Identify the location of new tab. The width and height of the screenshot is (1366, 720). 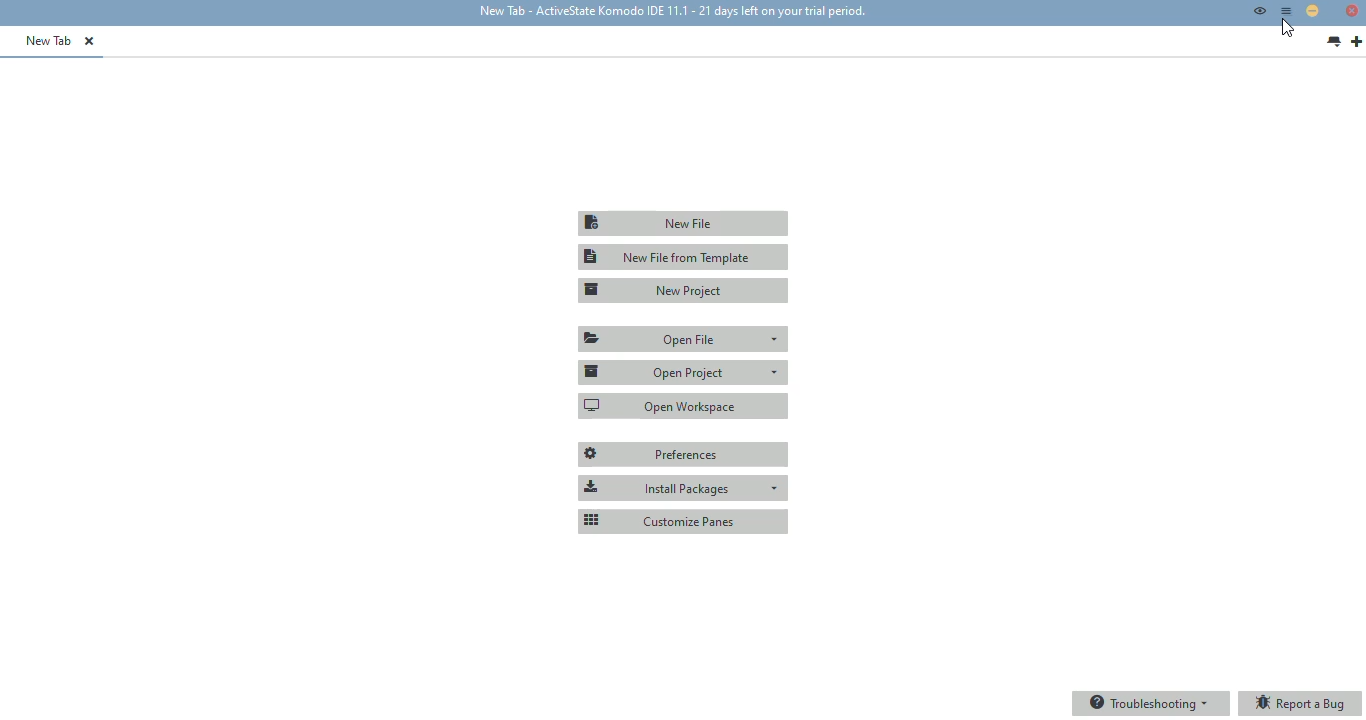
(1356, 42).